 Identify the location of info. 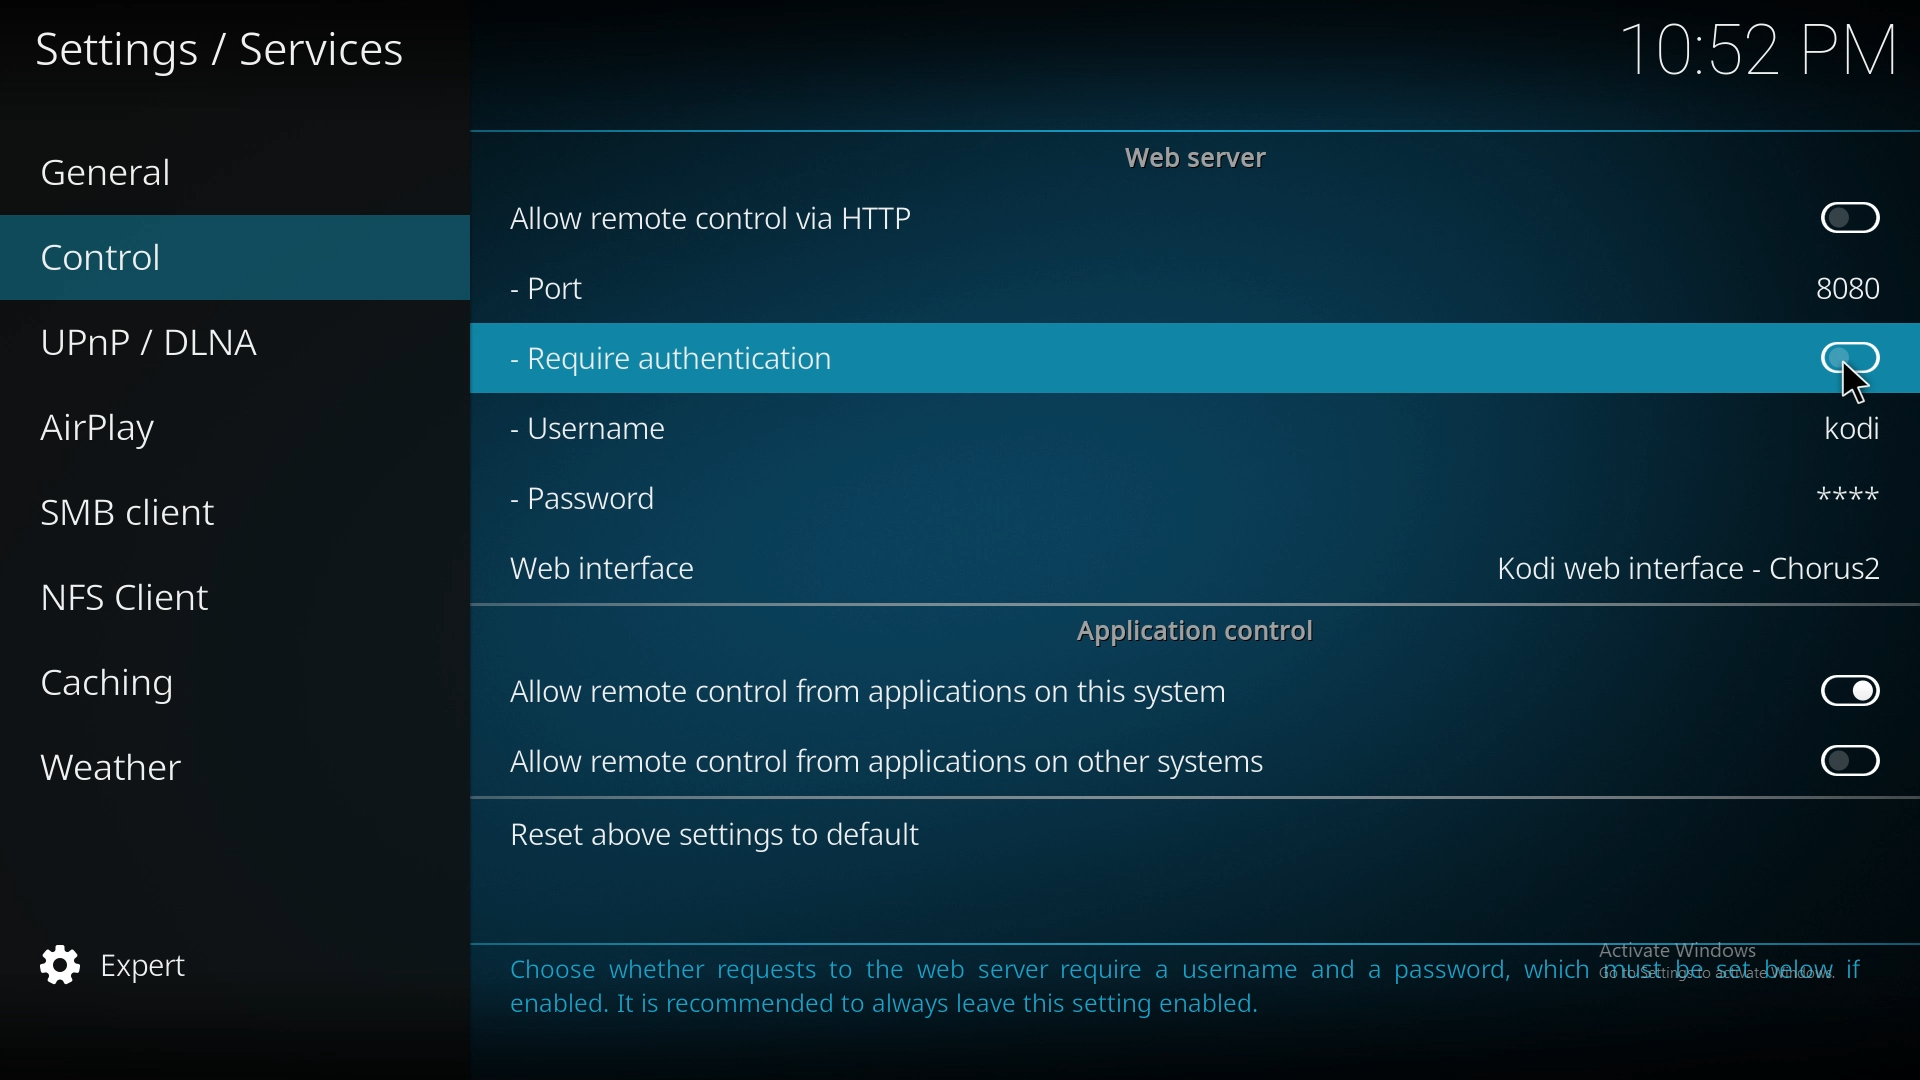
(1182, 985).